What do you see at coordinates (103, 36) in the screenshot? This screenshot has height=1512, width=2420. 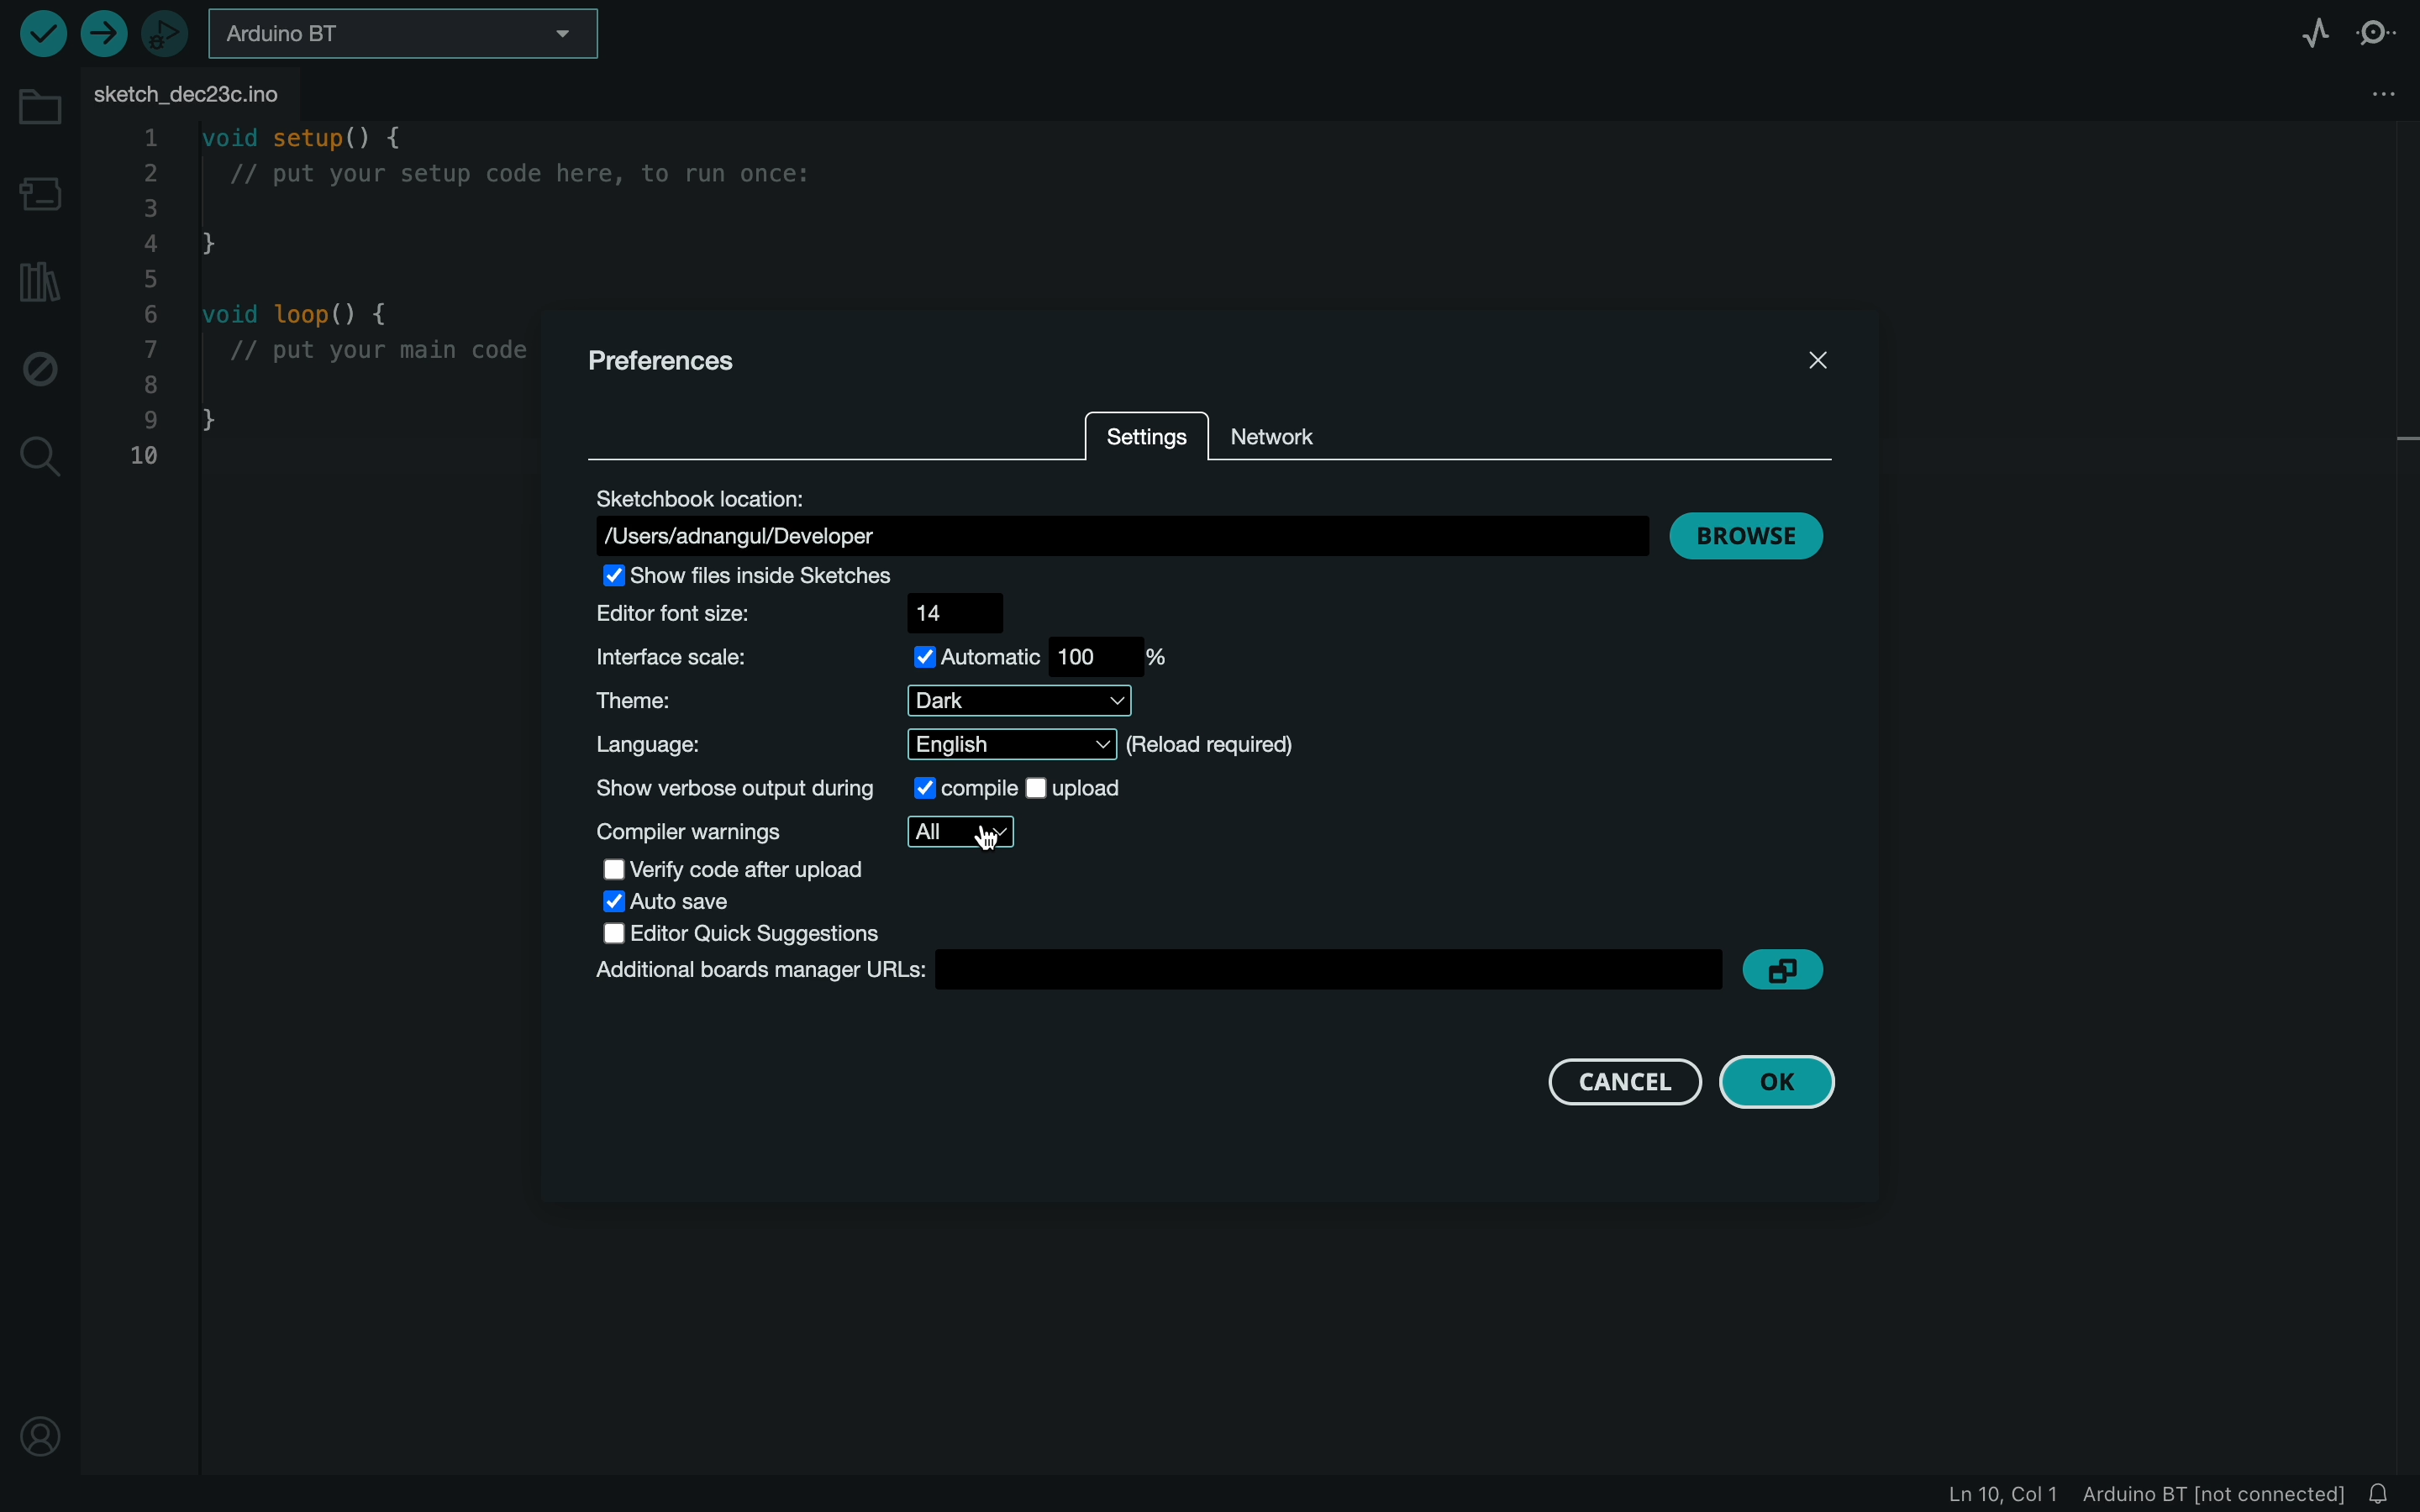 I see `upload` at bounding box center [103, 36].